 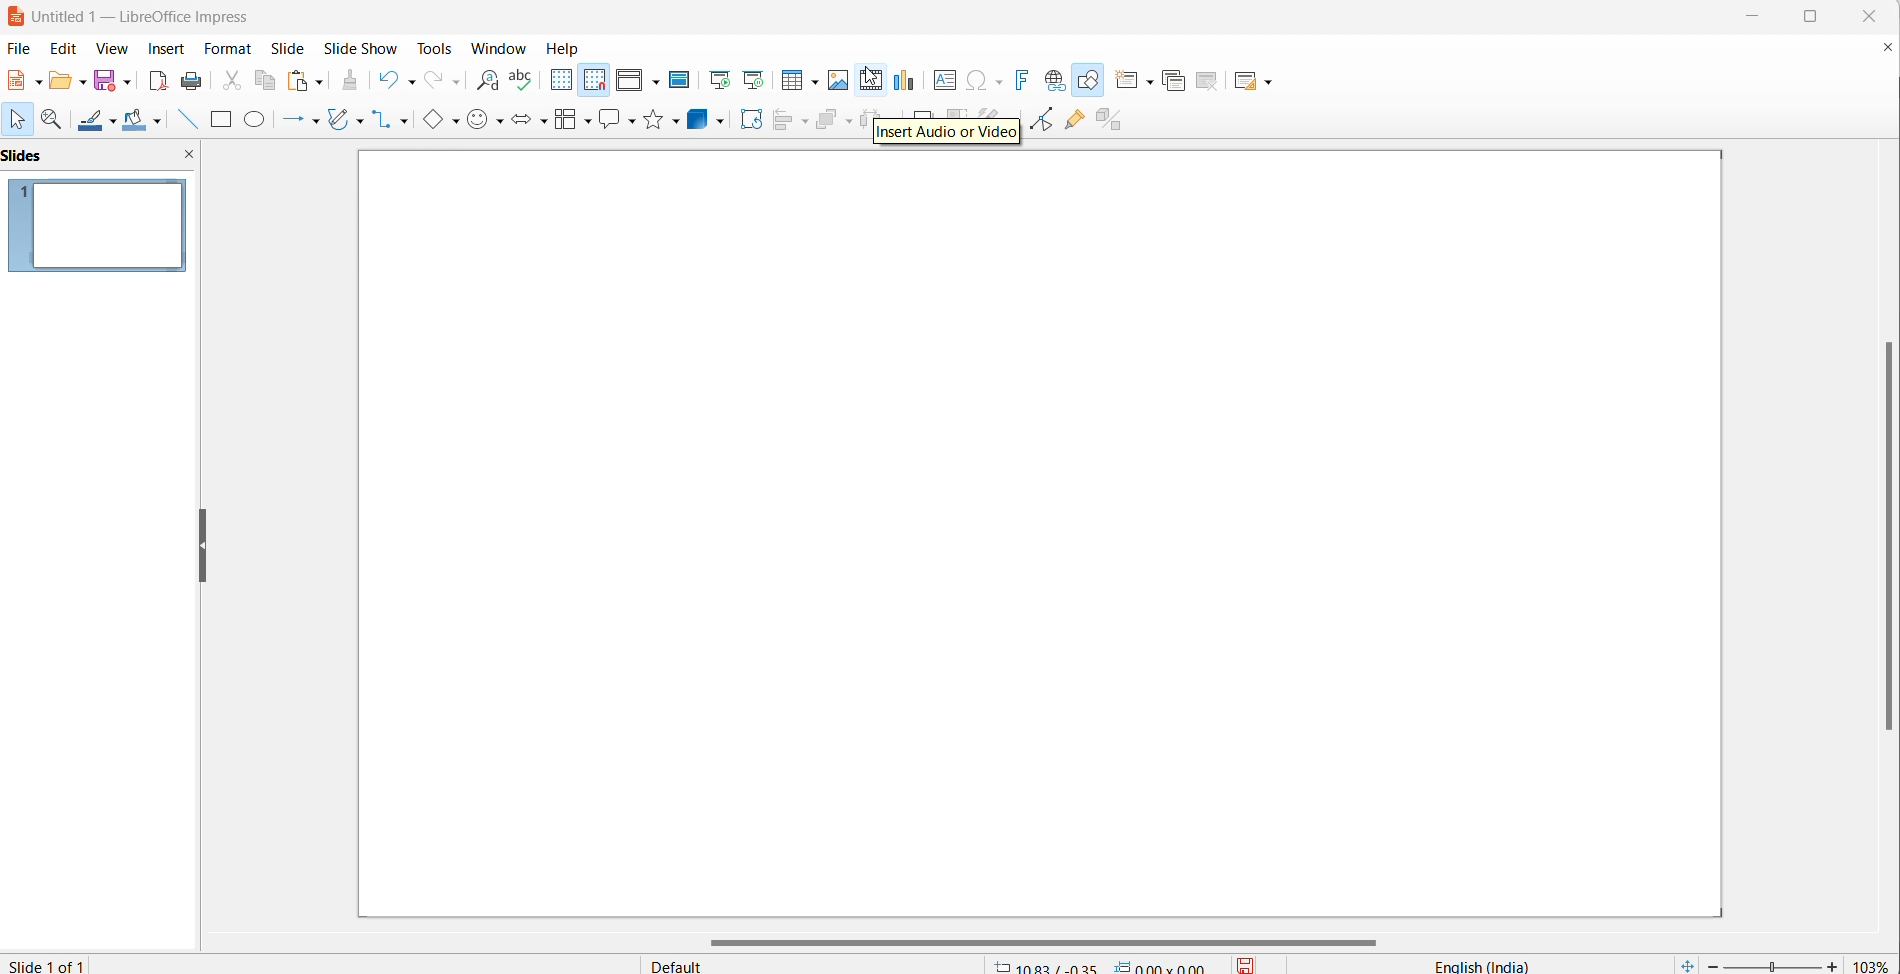 I want to click on new slide options, so click(x=1153, y=81).